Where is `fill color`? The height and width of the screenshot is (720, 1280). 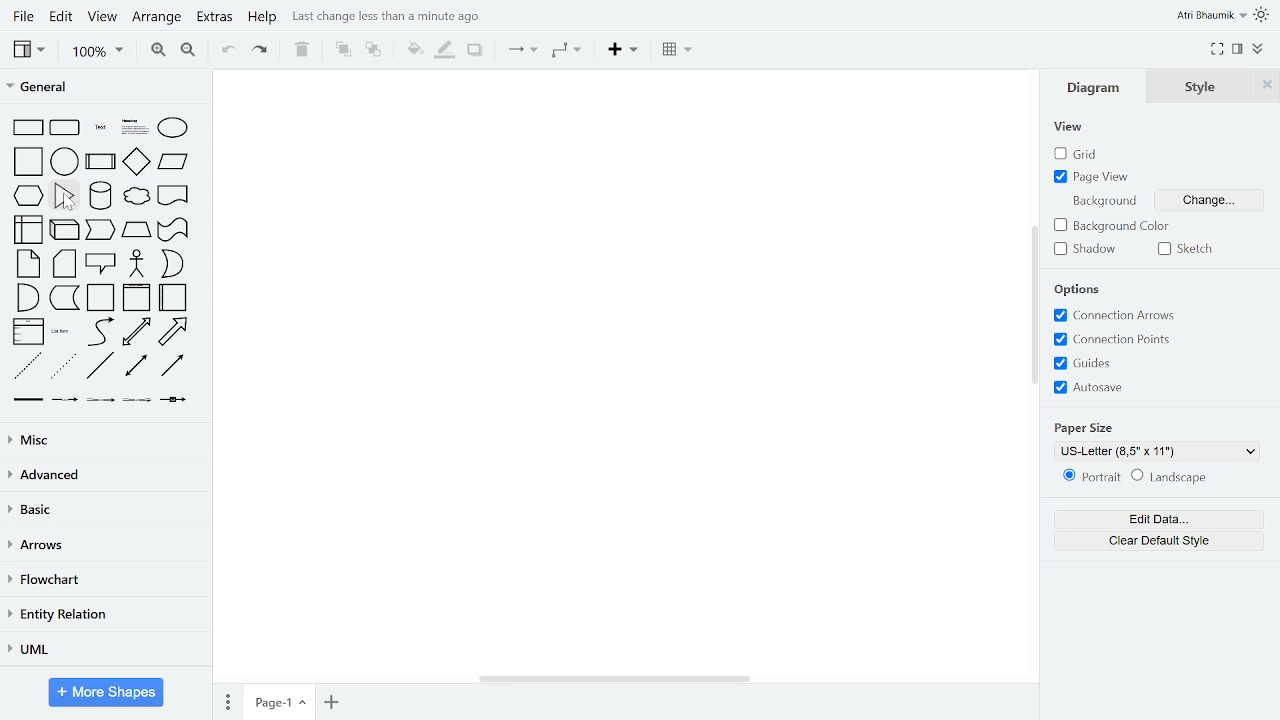 fill color is located at coordinates (412, 48).